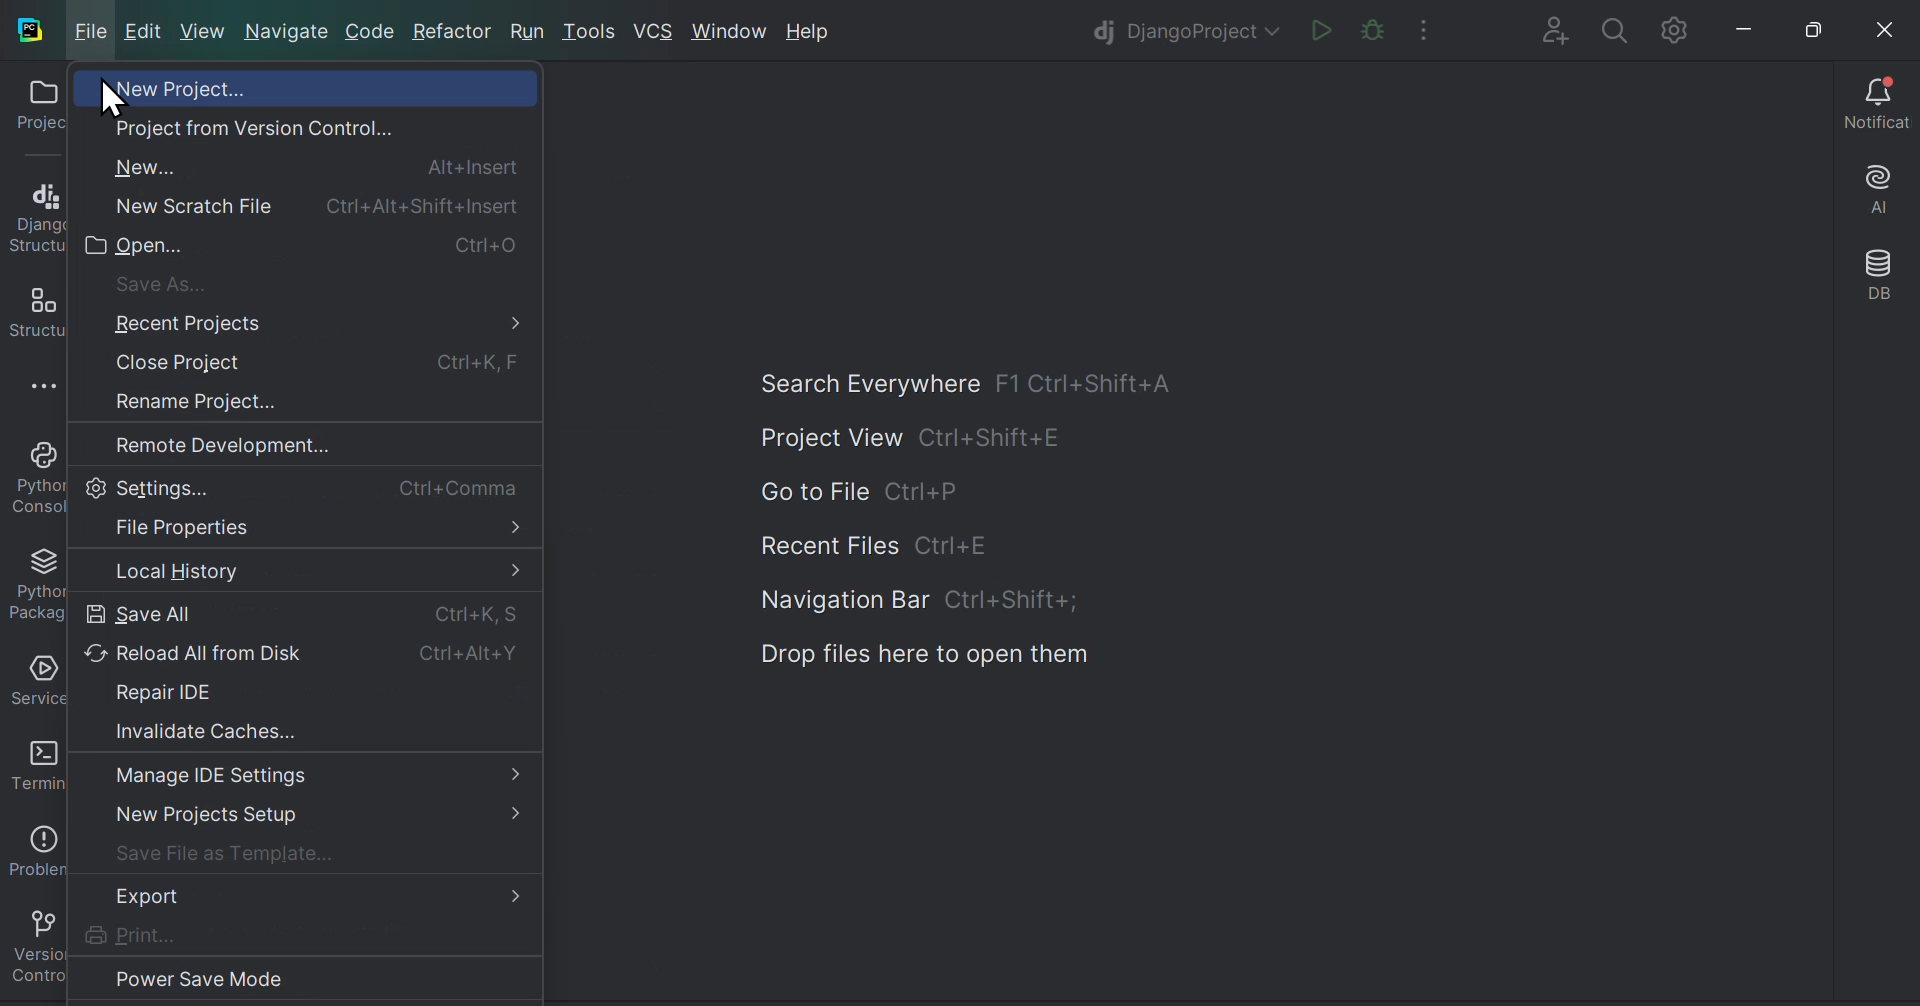 This screenshot has height=1006, width=1920. What do you see at coordinates (886, 547) in the screenshot?
I see `Recent files` at bounding box center [886, 547].